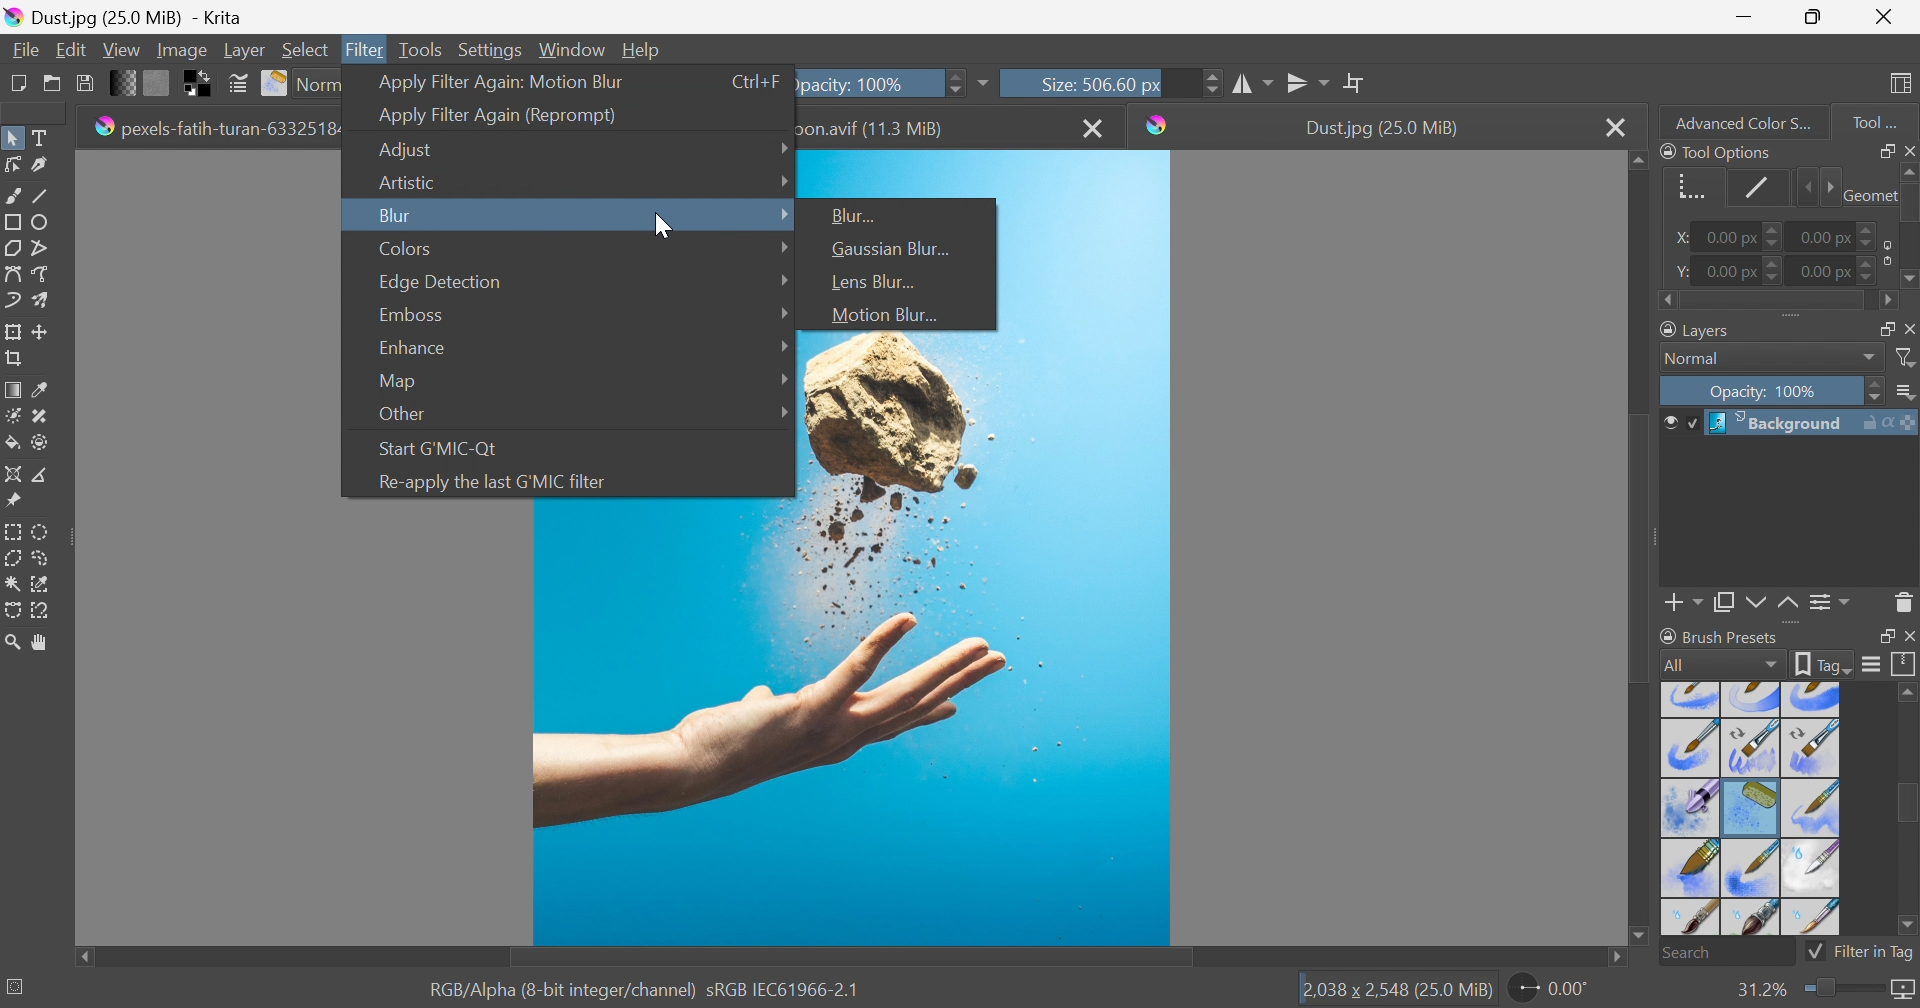 The width and height of the screenshot is (1920, 1008). What do you see at coordinates (851, 958) in the screenshot?
I see `Scroll Bar` at bounding box center [851, 958].